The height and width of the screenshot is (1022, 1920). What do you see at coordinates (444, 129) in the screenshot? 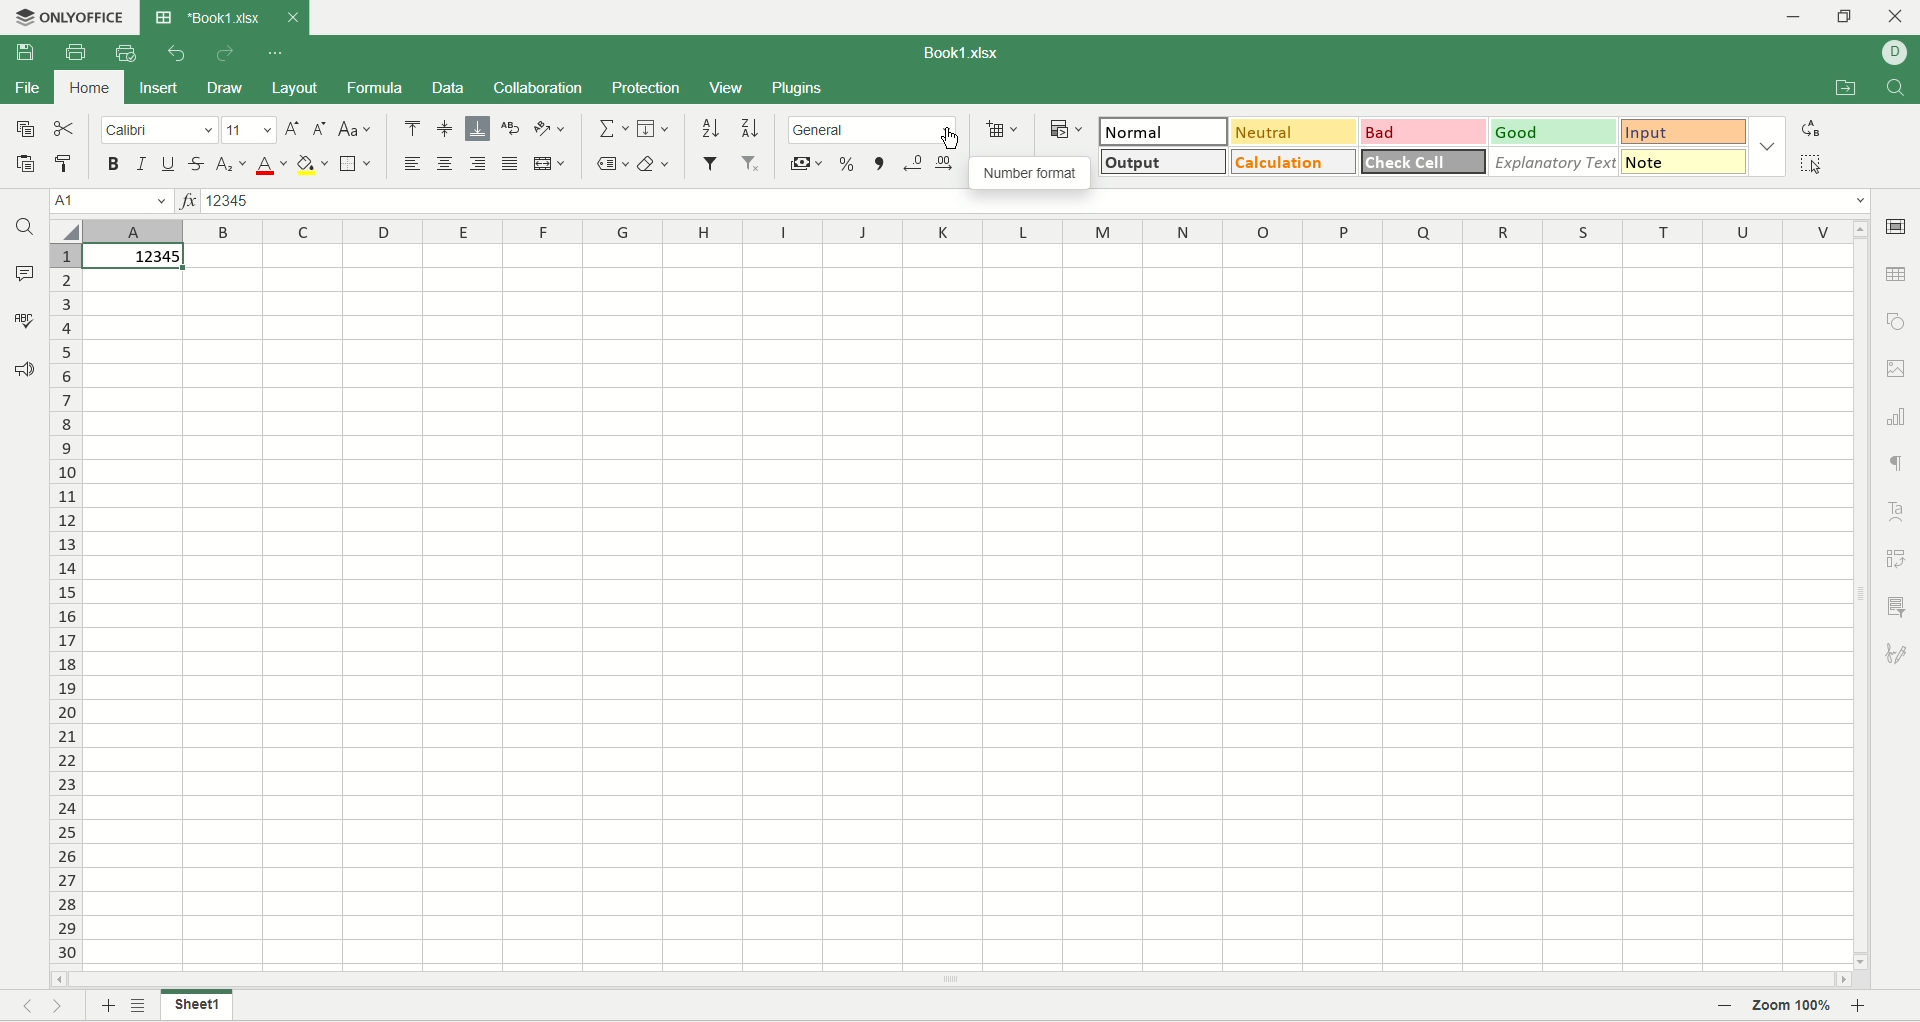
I see `align middle` at bounding box center [444, 129].